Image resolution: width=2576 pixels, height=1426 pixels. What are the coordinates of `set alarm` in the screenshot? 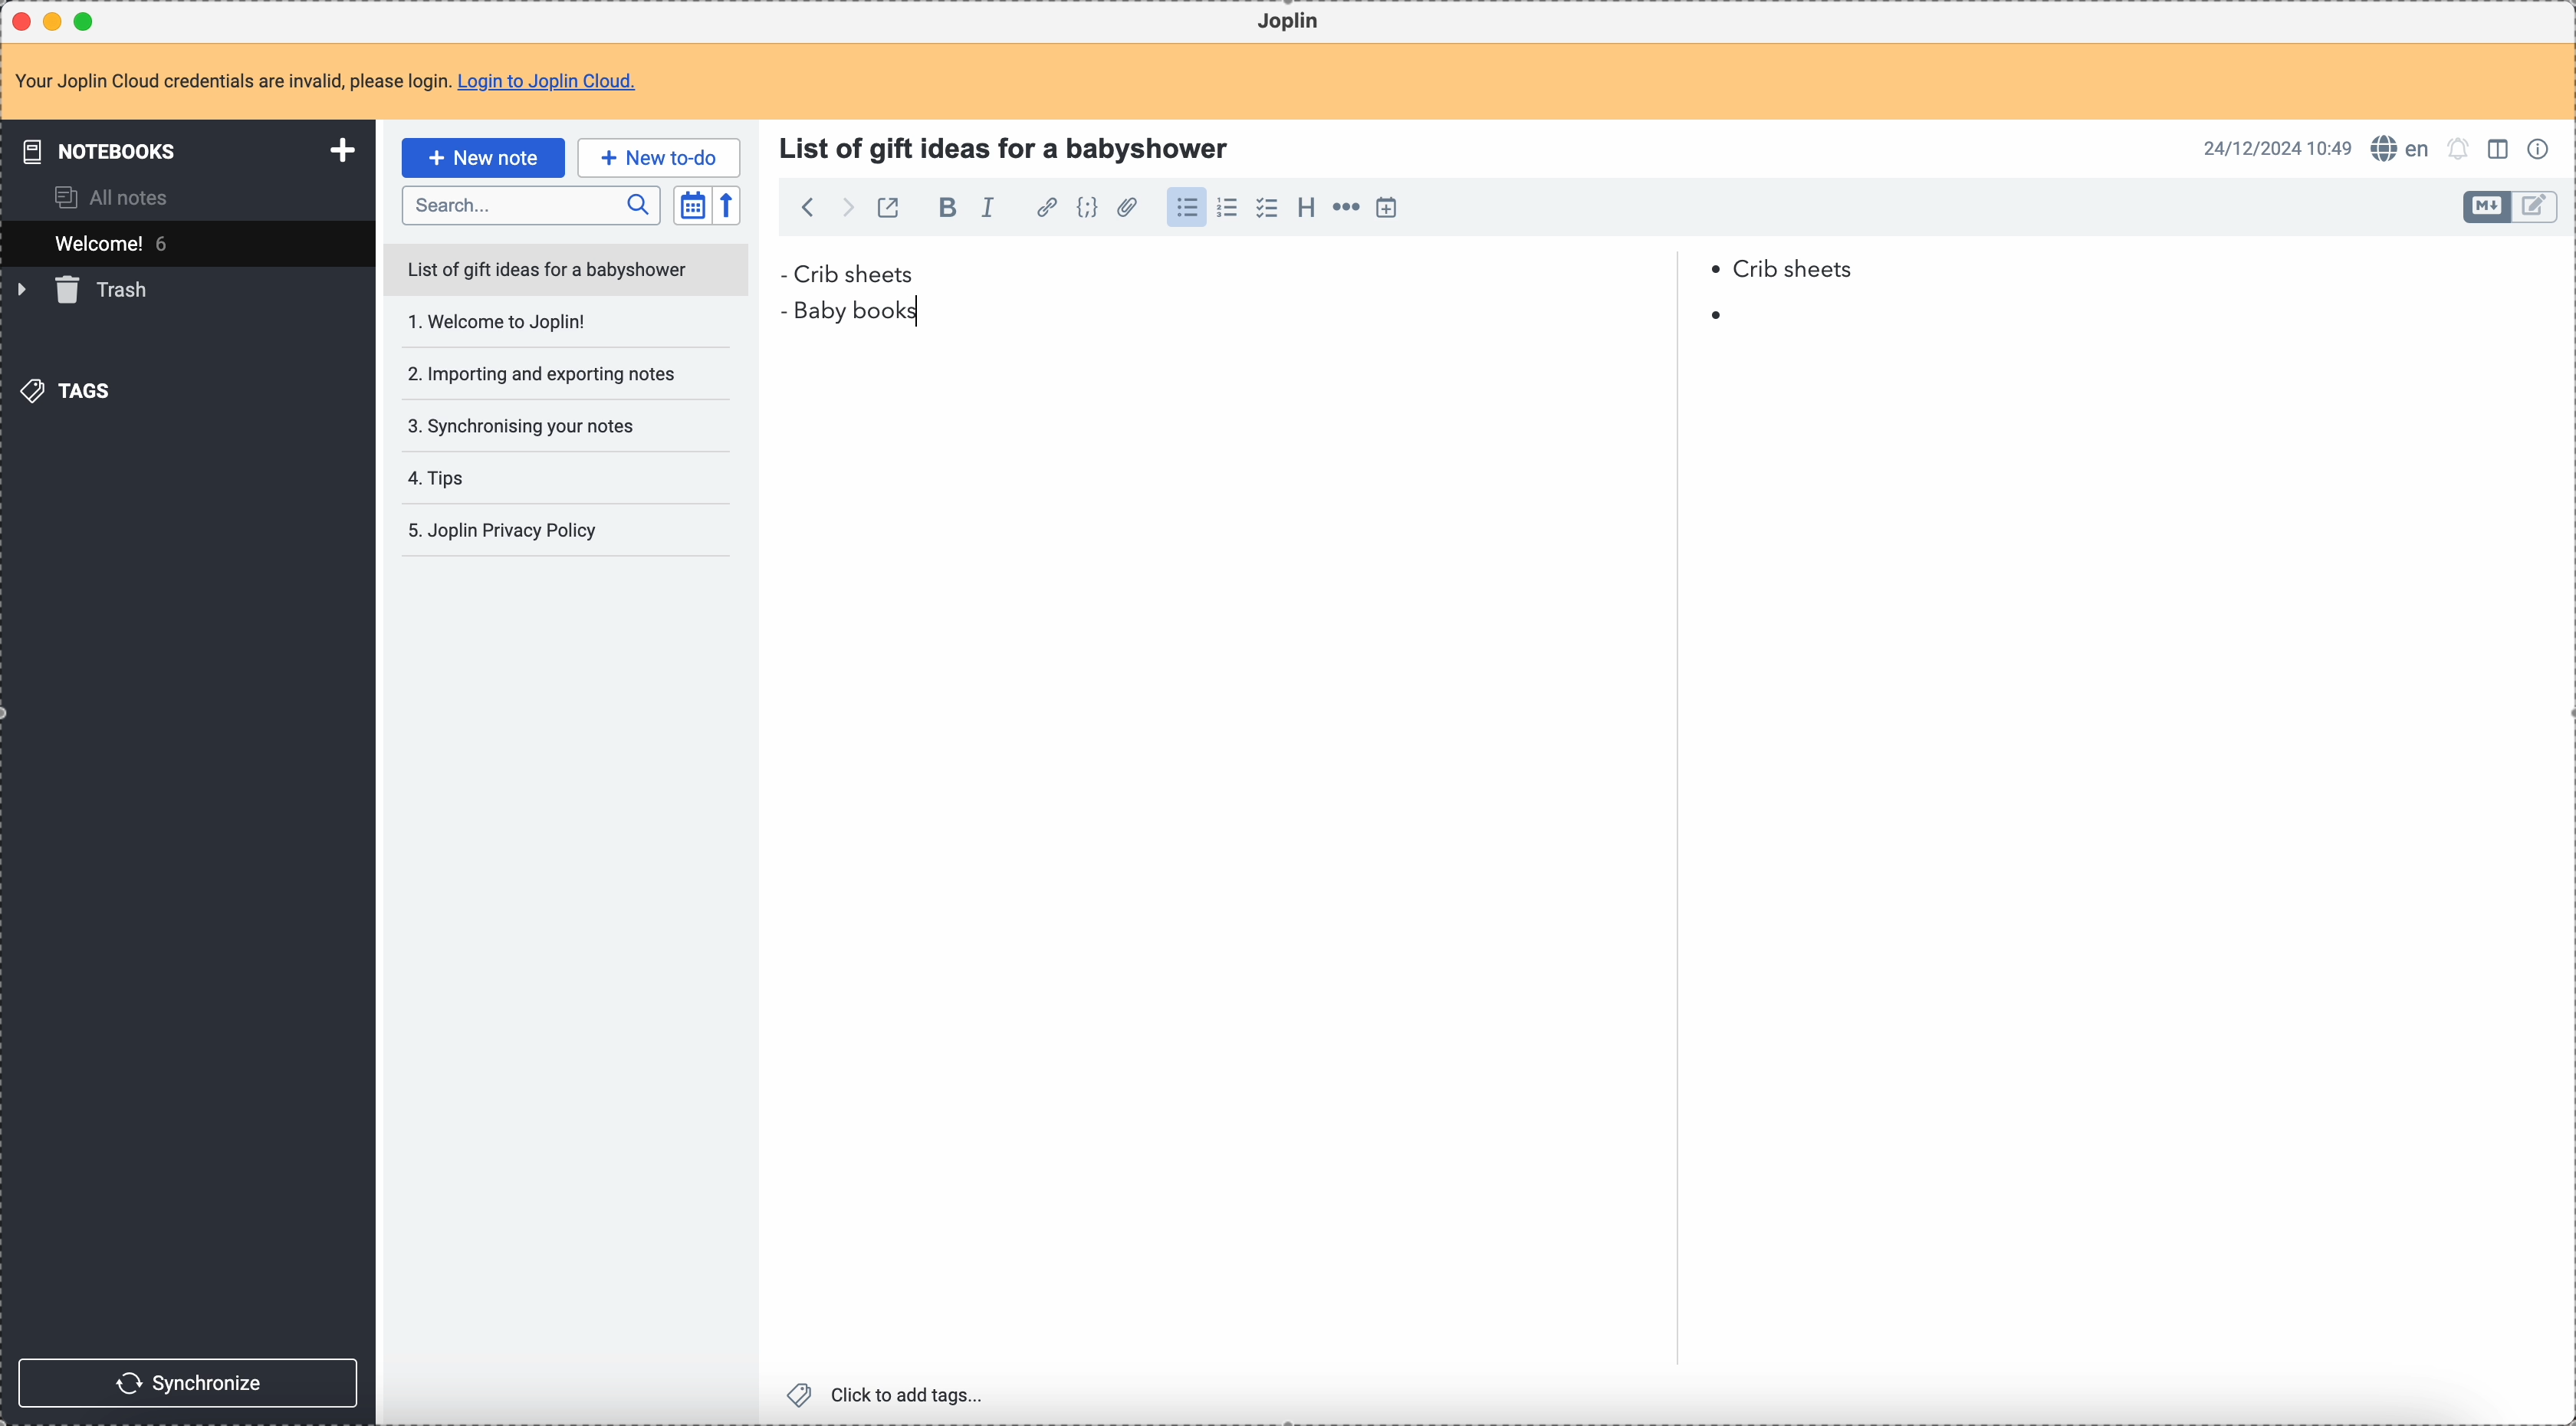 It's located at (2459, 149).